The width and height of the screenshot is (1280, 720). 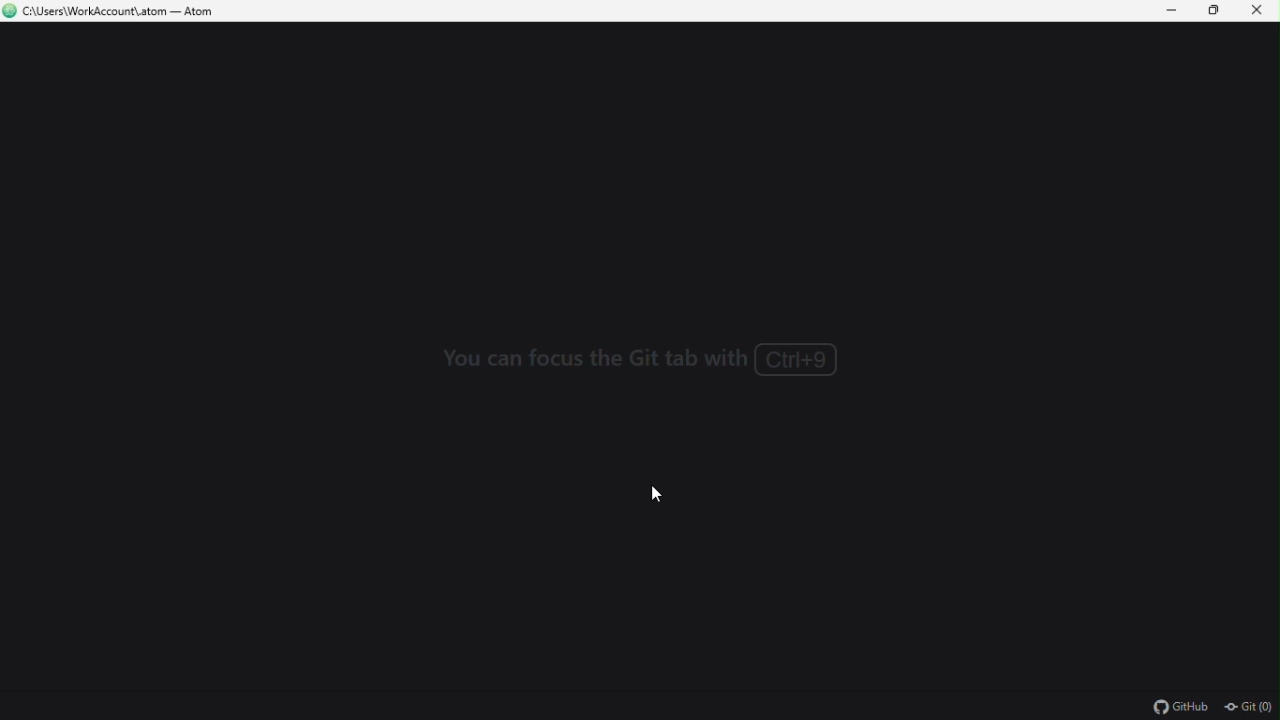 I want to click on Restore, so click(x=1219, y=11).